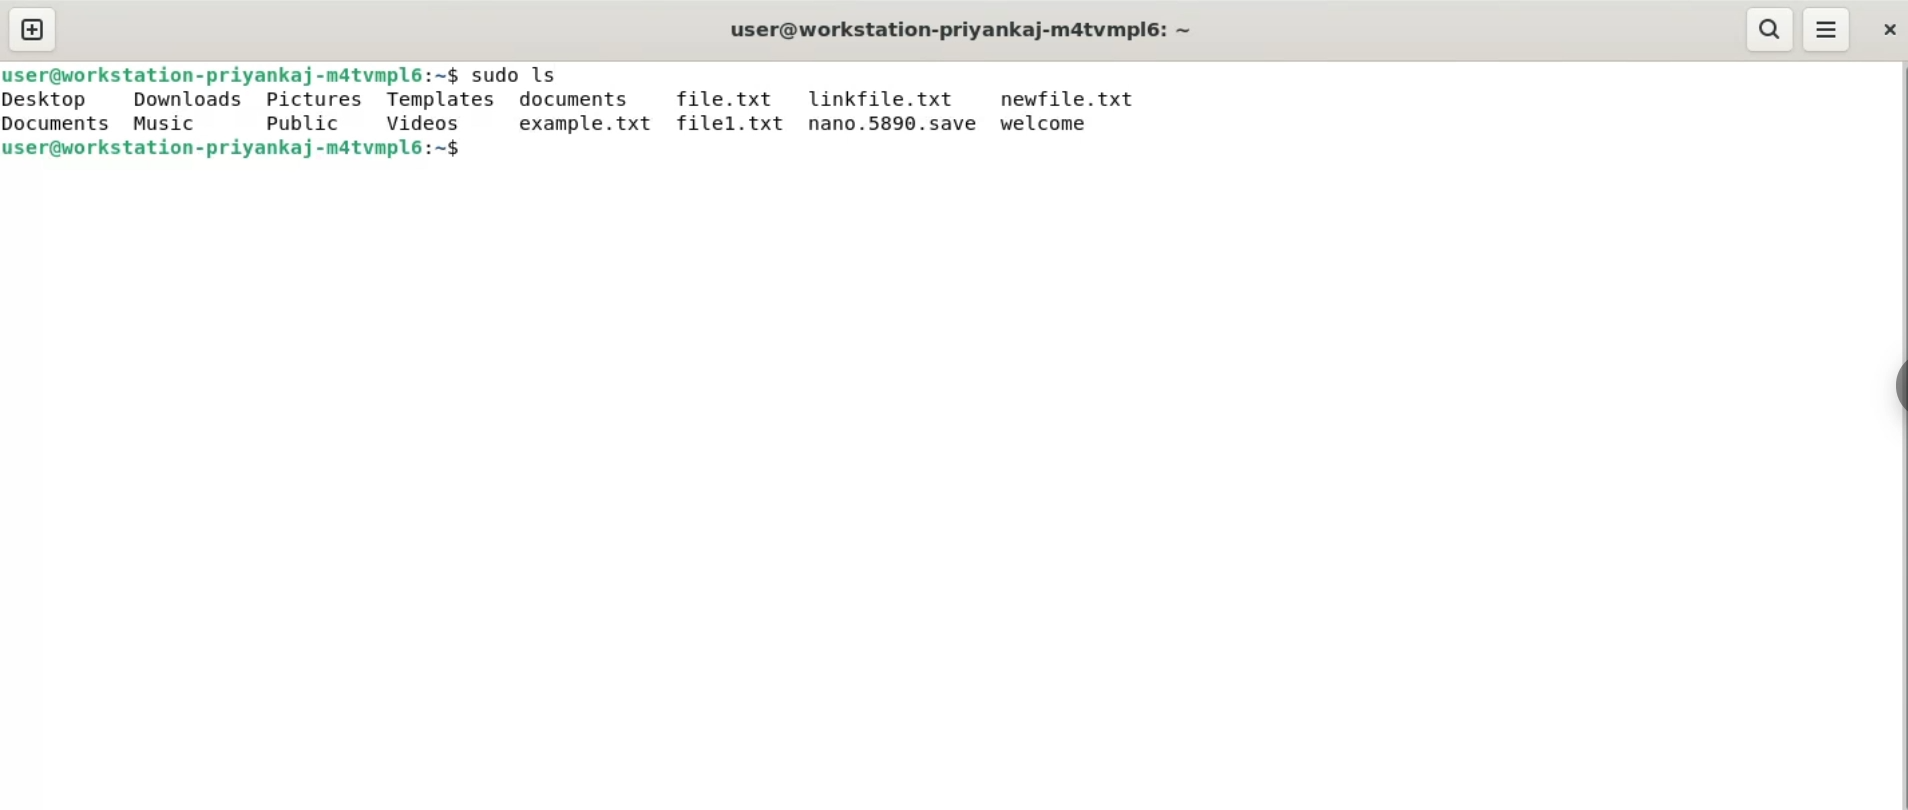 This screenshot has width=1908, height=810. I want to click on templates, so click(441, 101).